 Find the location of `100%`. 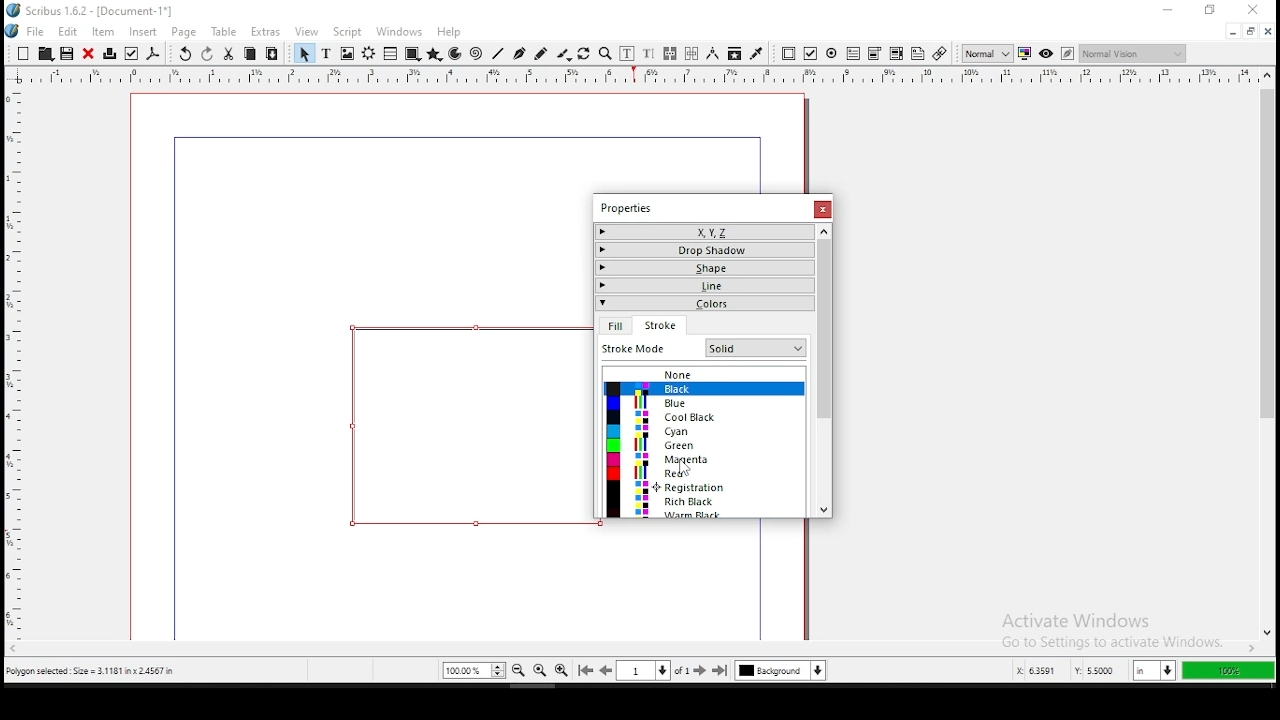

100% is located at coordinates (1228, 671).